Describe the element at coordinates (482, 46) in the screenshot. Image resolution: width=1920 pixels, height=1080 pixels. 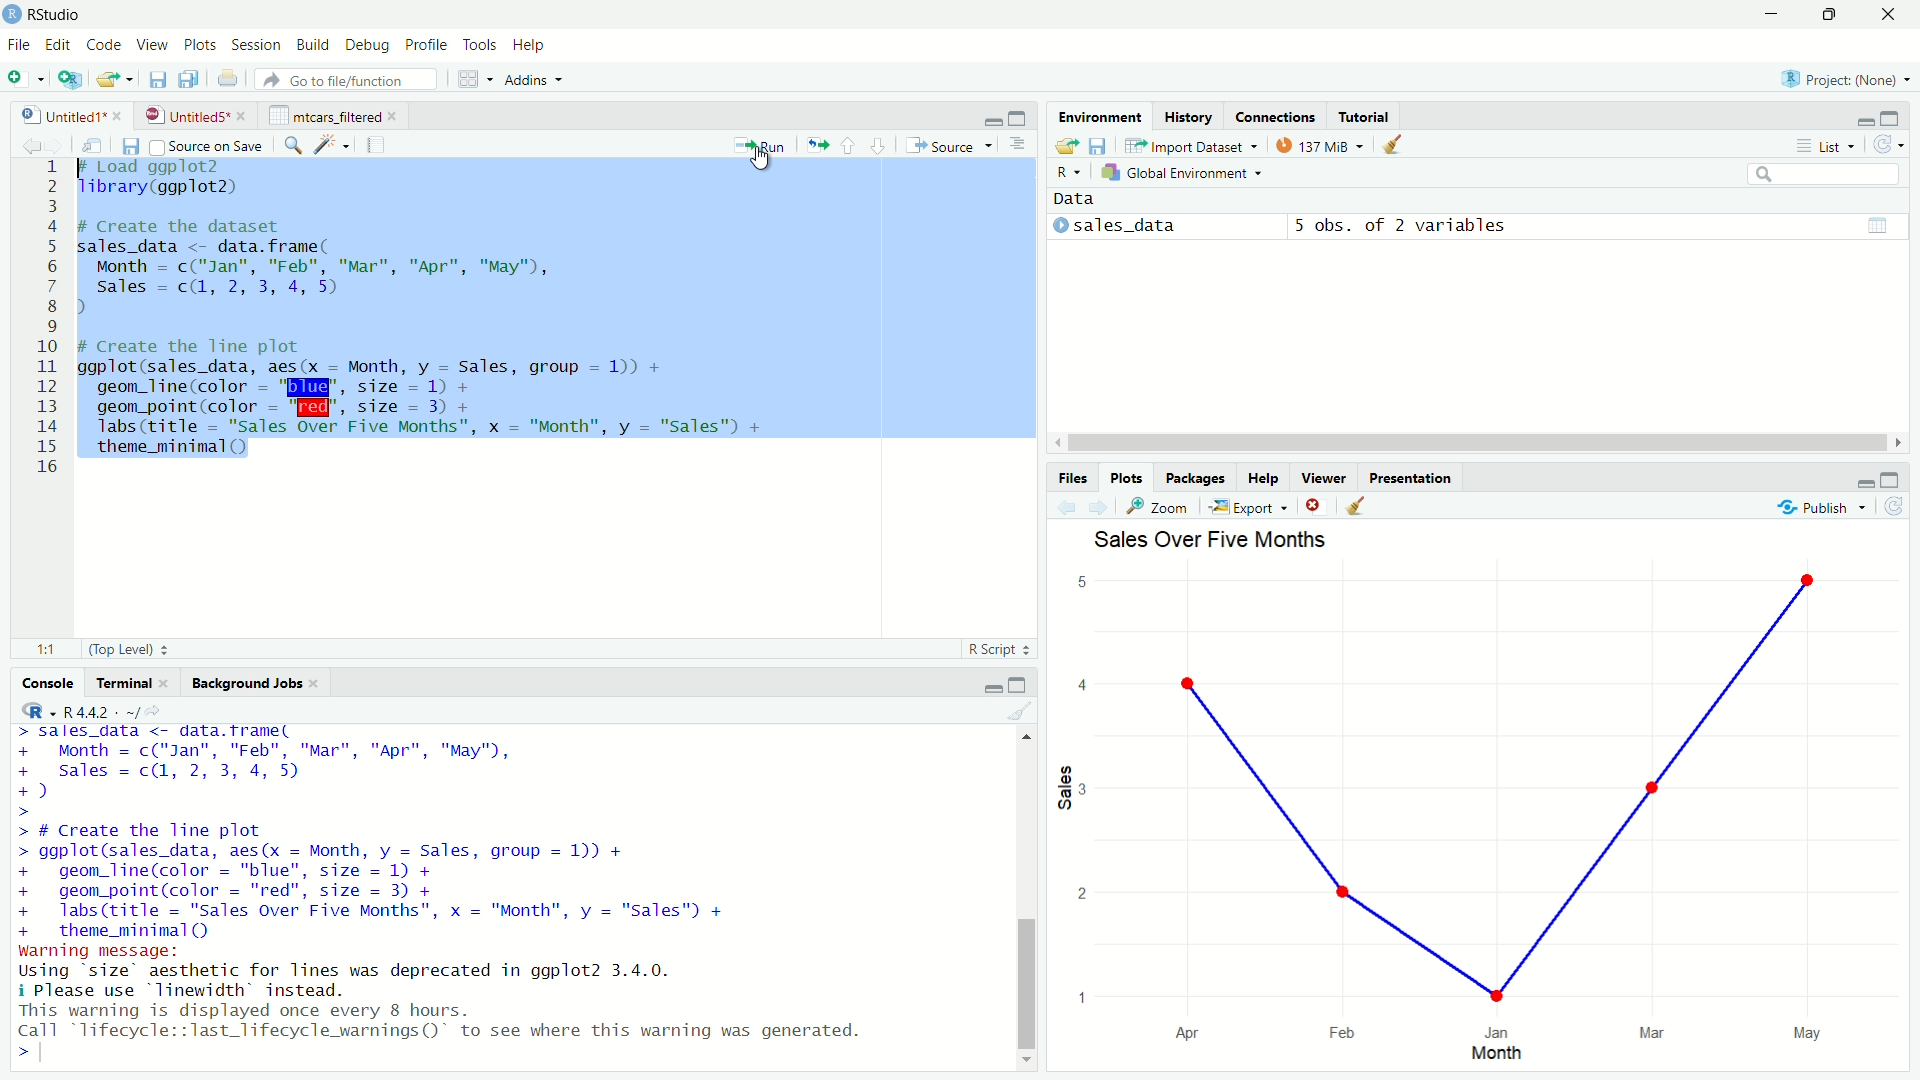
I see `tools` at that location.